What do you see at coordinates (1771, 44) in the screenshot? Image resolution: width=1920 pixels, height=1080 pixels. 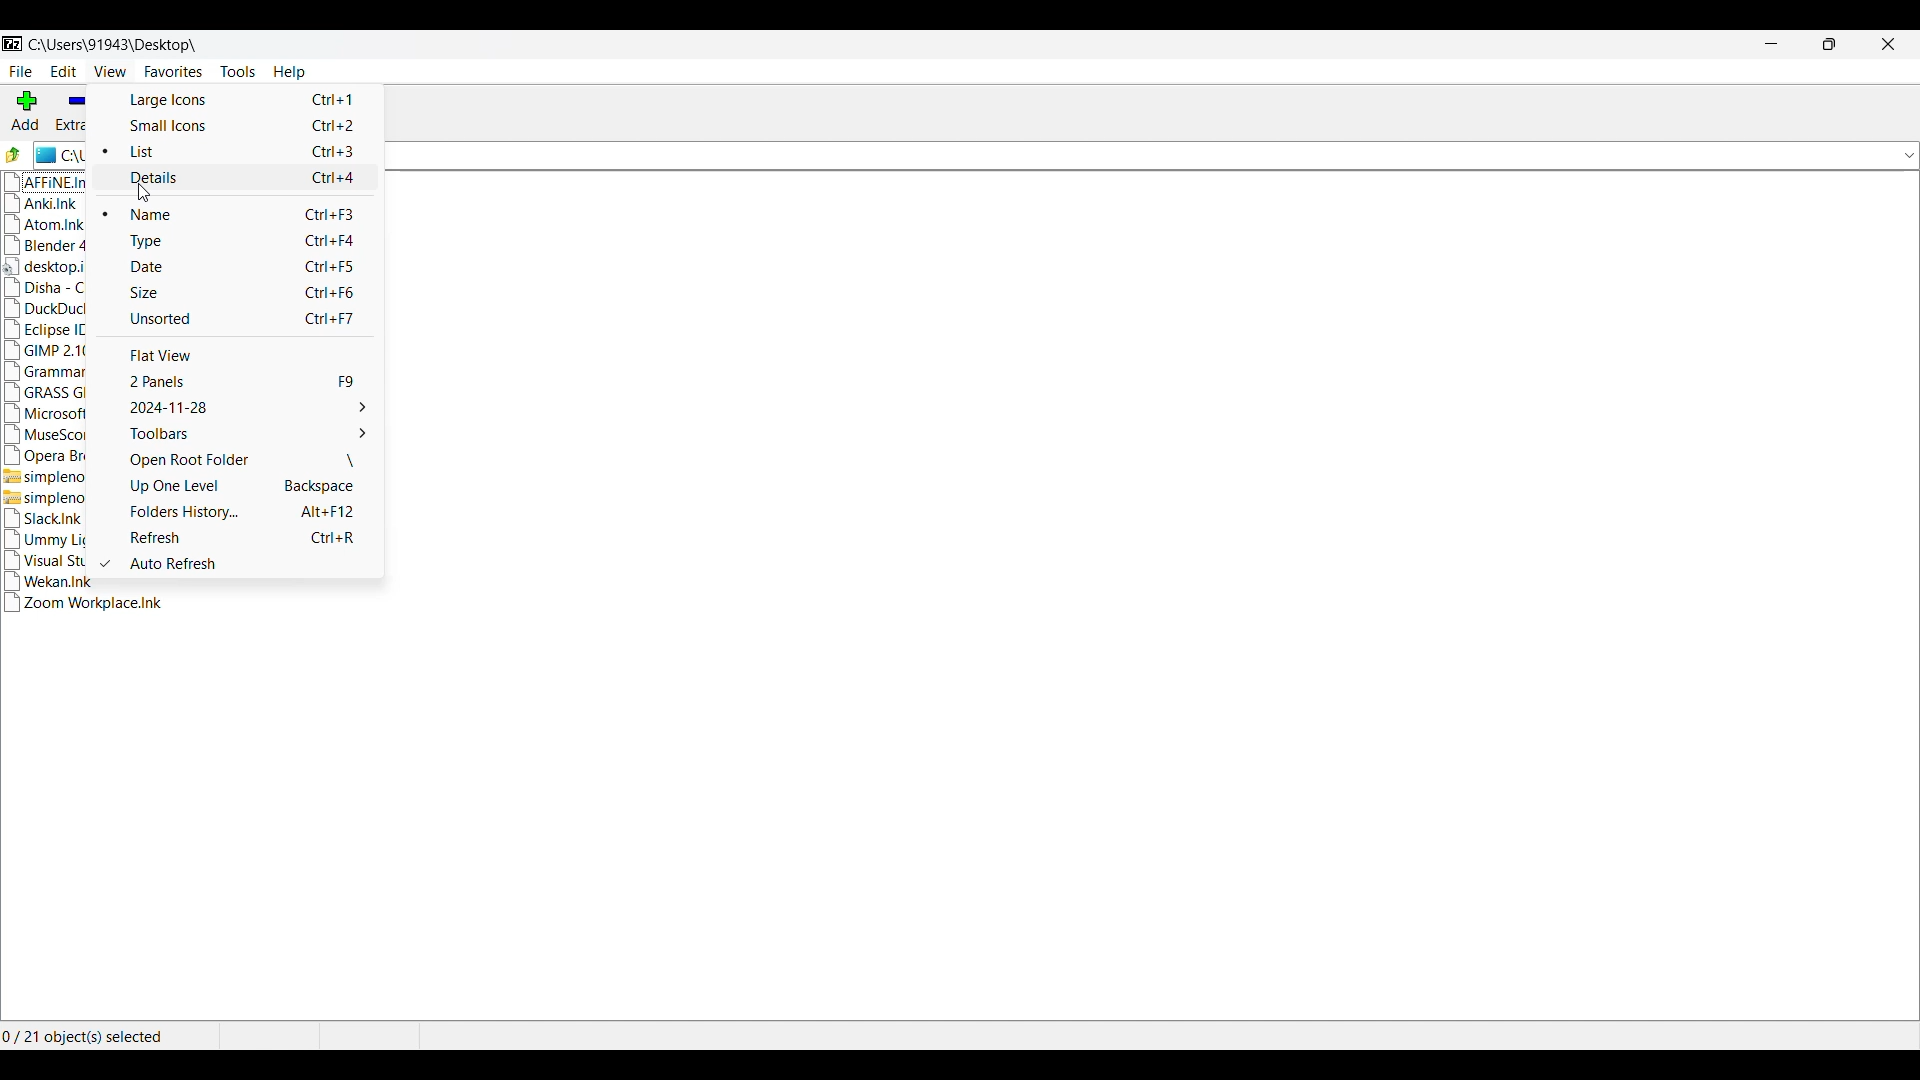 I see `Minimize` at bounding box center [1771, 44].